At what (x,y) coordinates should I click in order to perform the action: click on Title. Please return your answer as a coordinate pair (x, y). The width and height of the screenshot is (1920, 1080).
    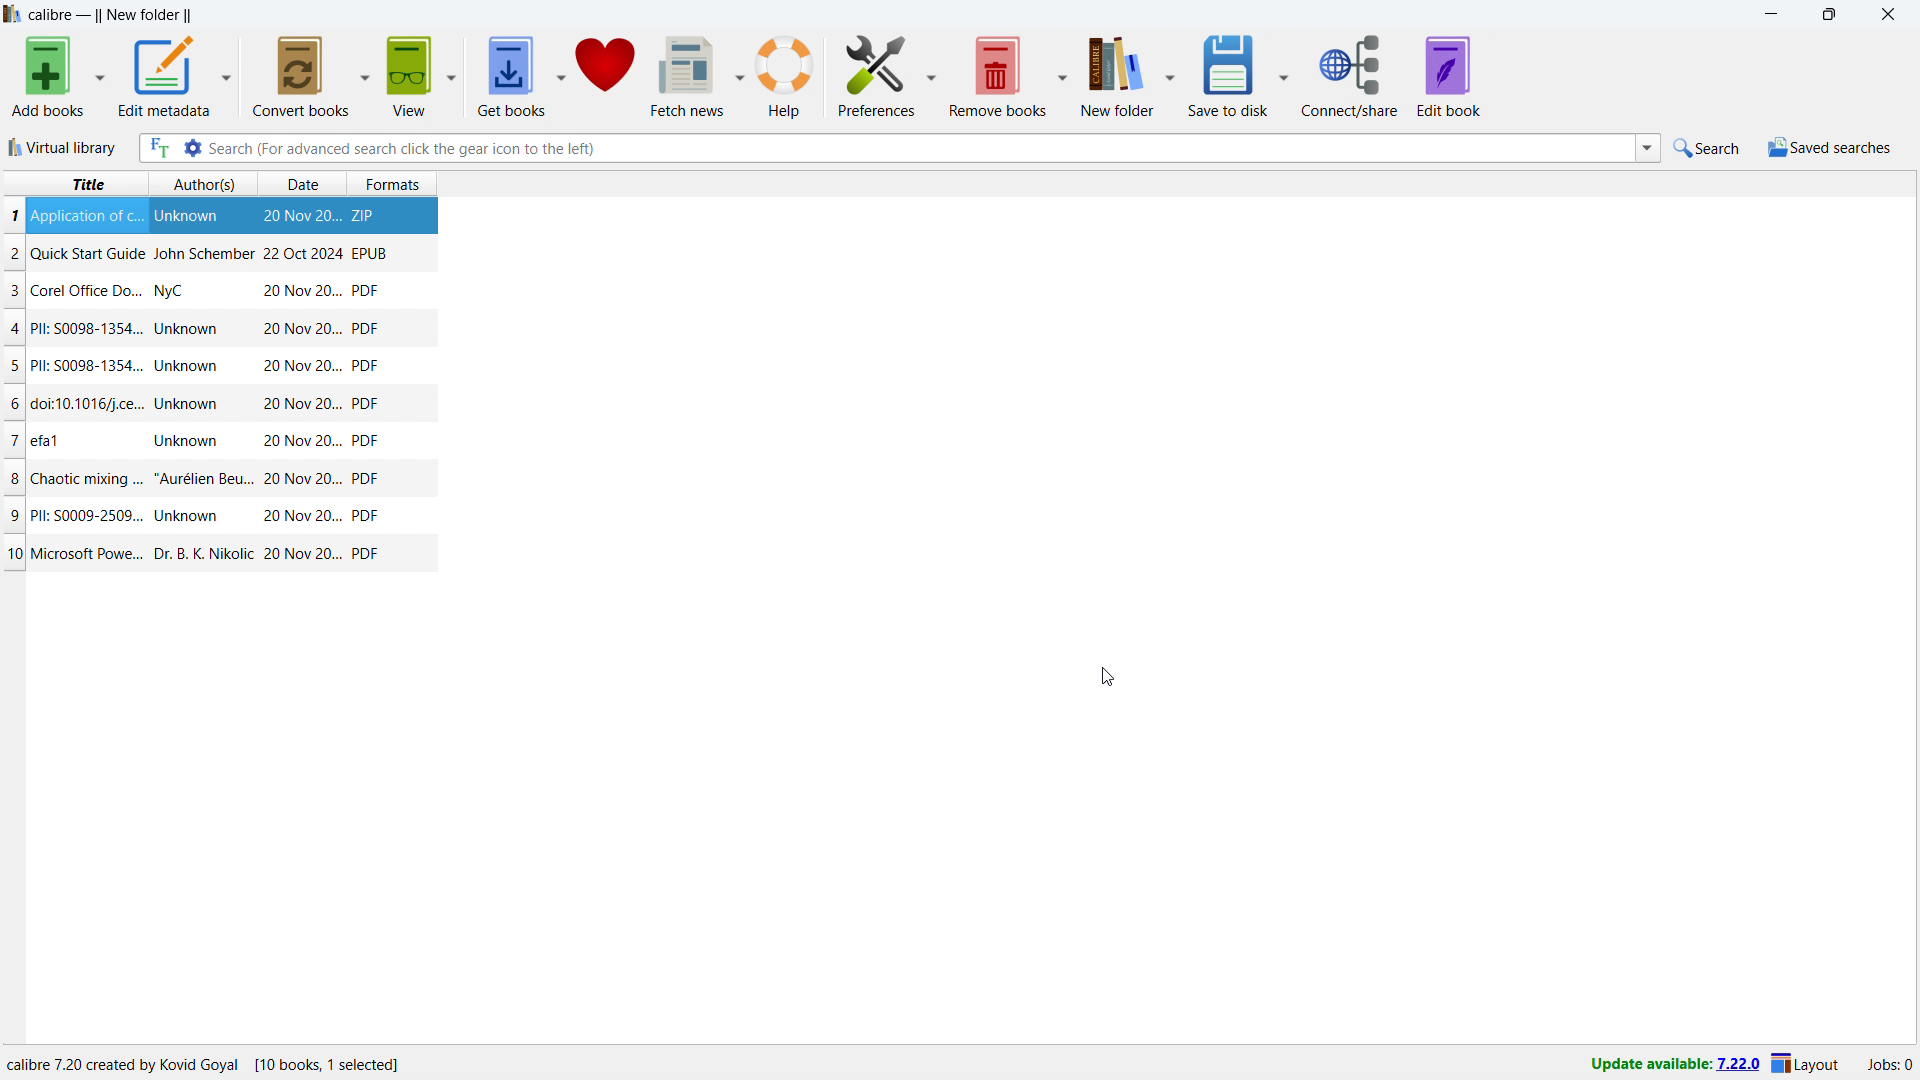
    Looking at the image, I should click on (92, 290).